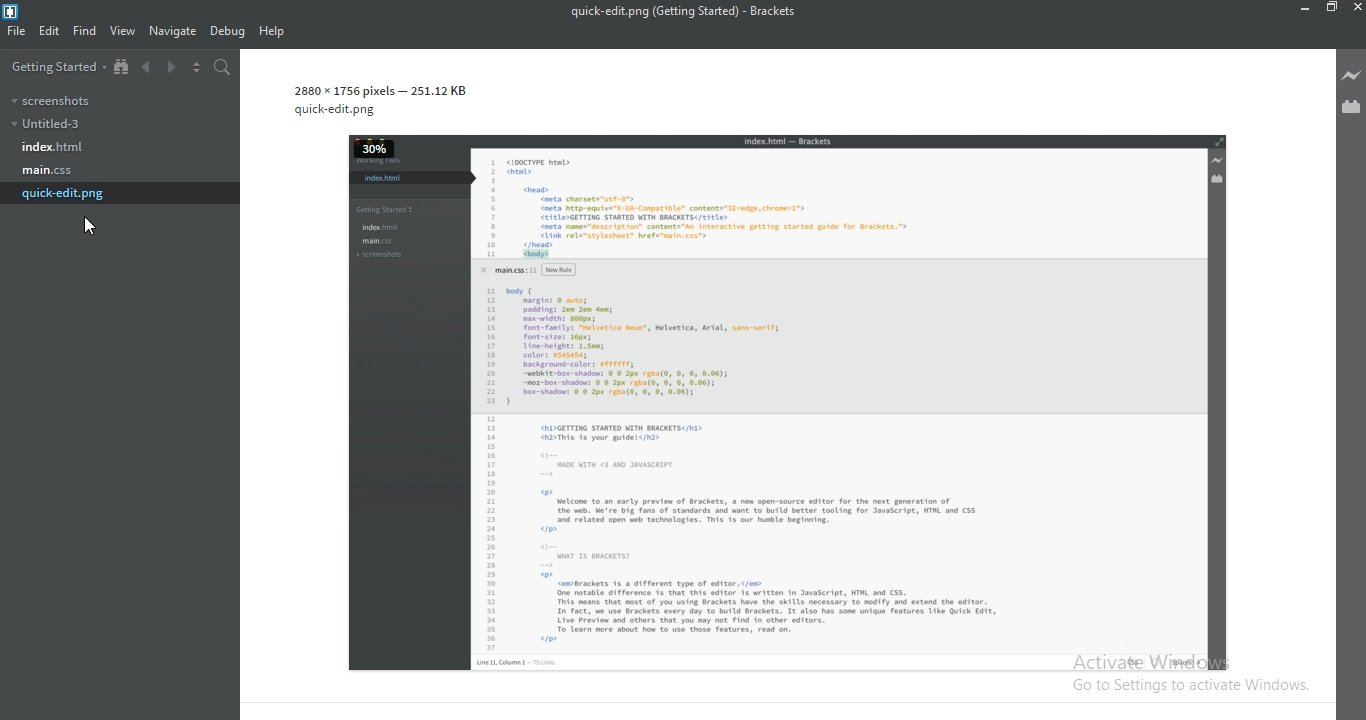  Describe the element at coordinates (1351, 74) in the screenshot. I see `livepreview` at that location.